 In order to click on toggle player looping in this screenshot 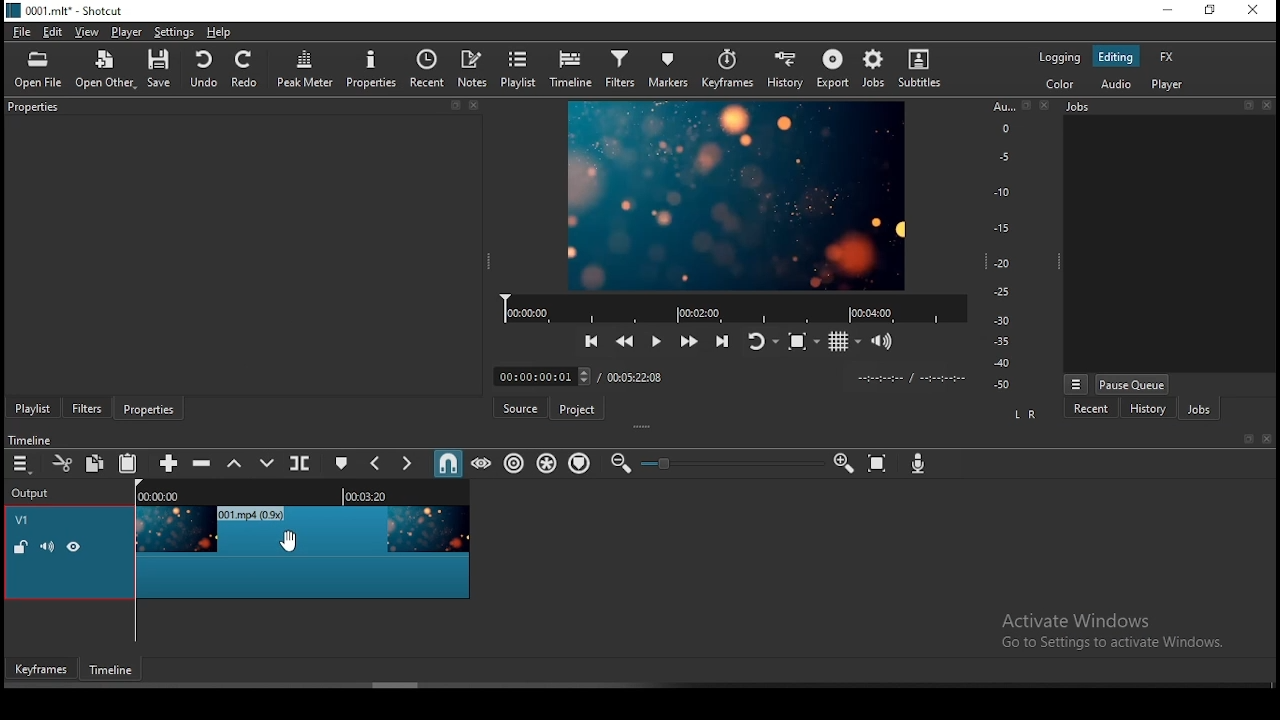, I will do `click(761, 340)`.